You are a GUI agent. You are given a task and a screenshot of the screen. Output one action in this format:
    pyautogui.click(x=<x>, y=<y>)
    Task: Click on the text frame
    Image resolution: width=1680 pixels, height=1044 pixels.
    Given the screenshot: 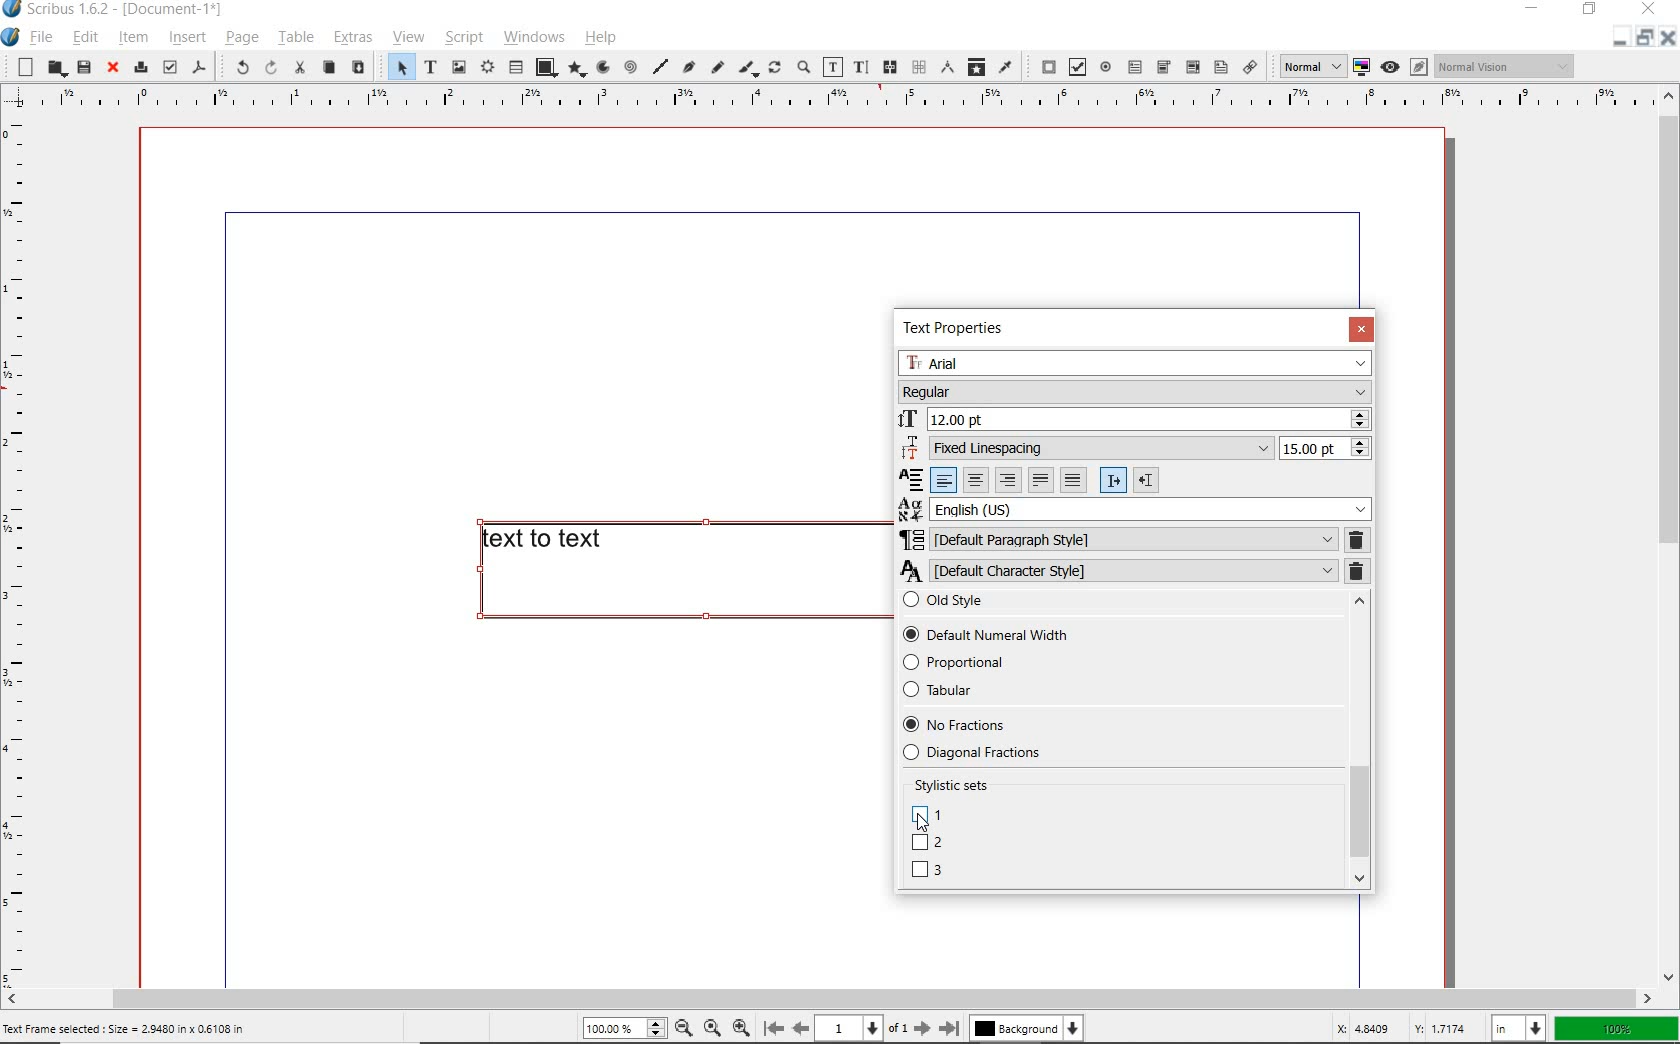 What is the action you would take?
    pyautogui.click(x=429, y=68)
    